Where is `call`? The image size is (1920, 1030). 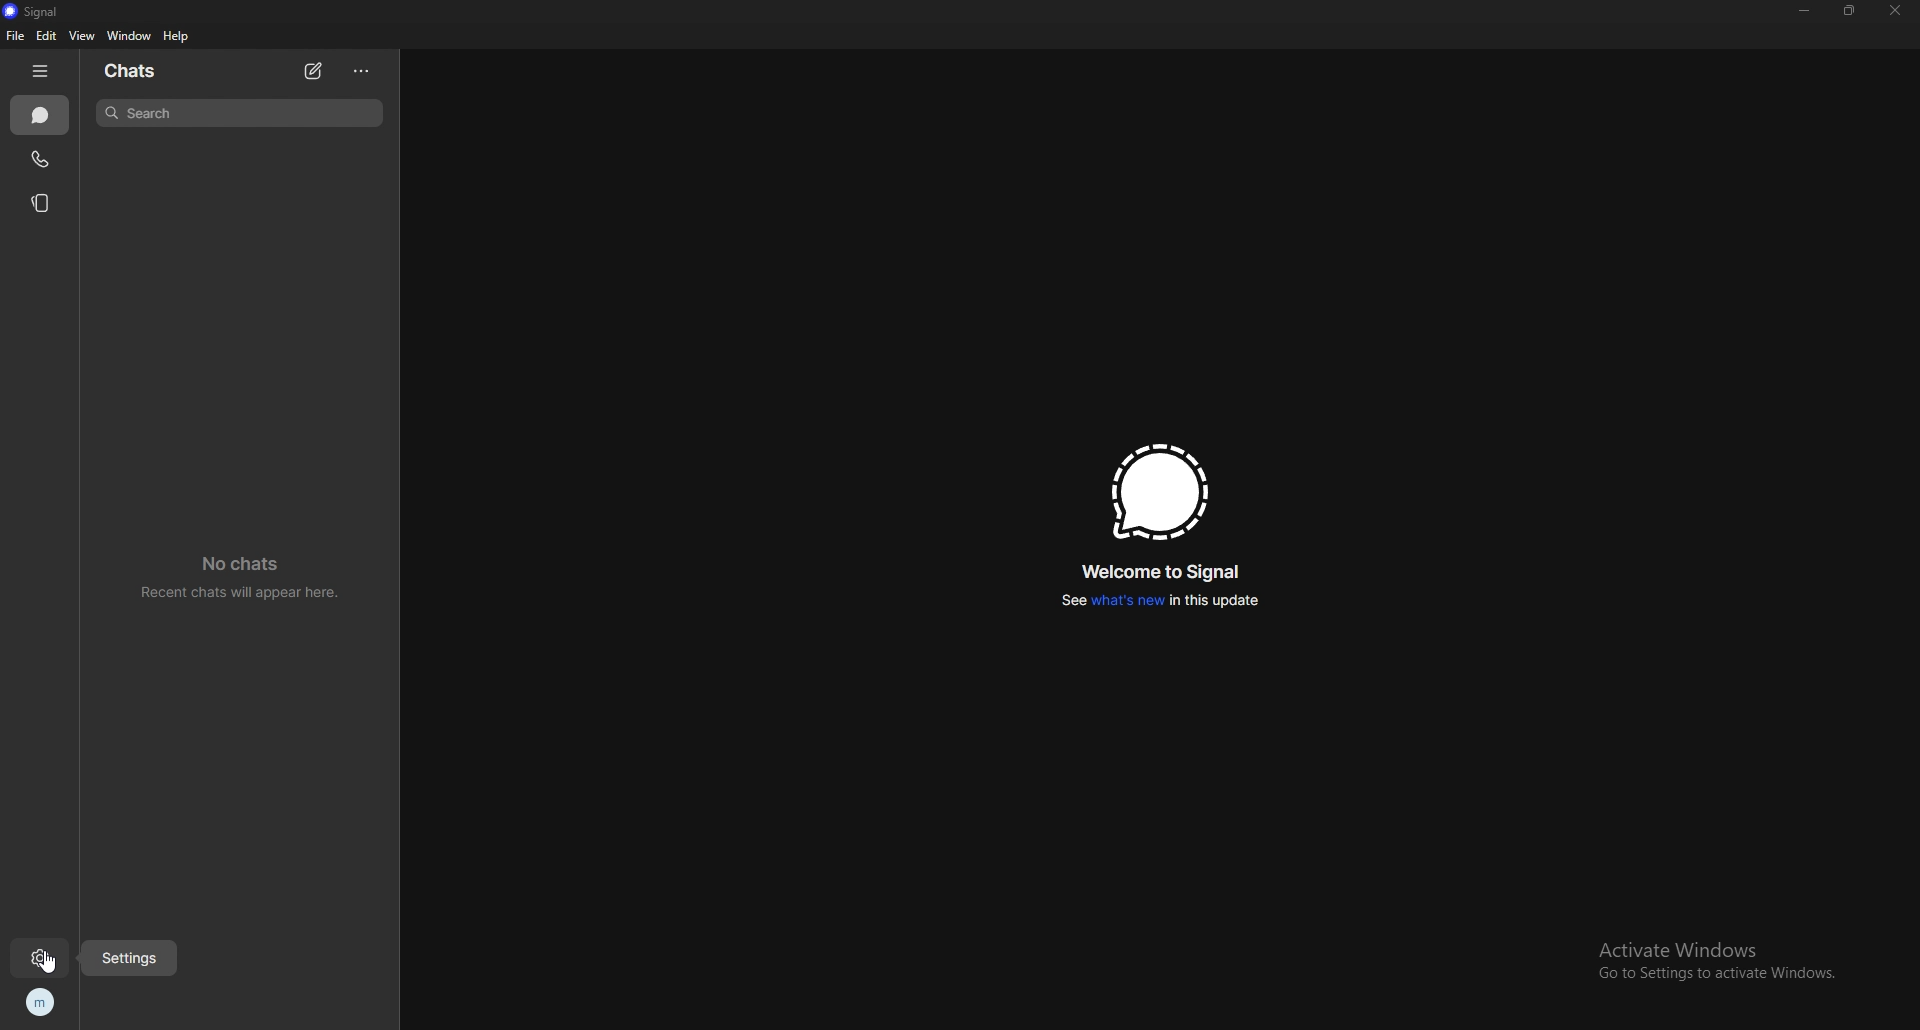
call is located at coordinates (39, 160).